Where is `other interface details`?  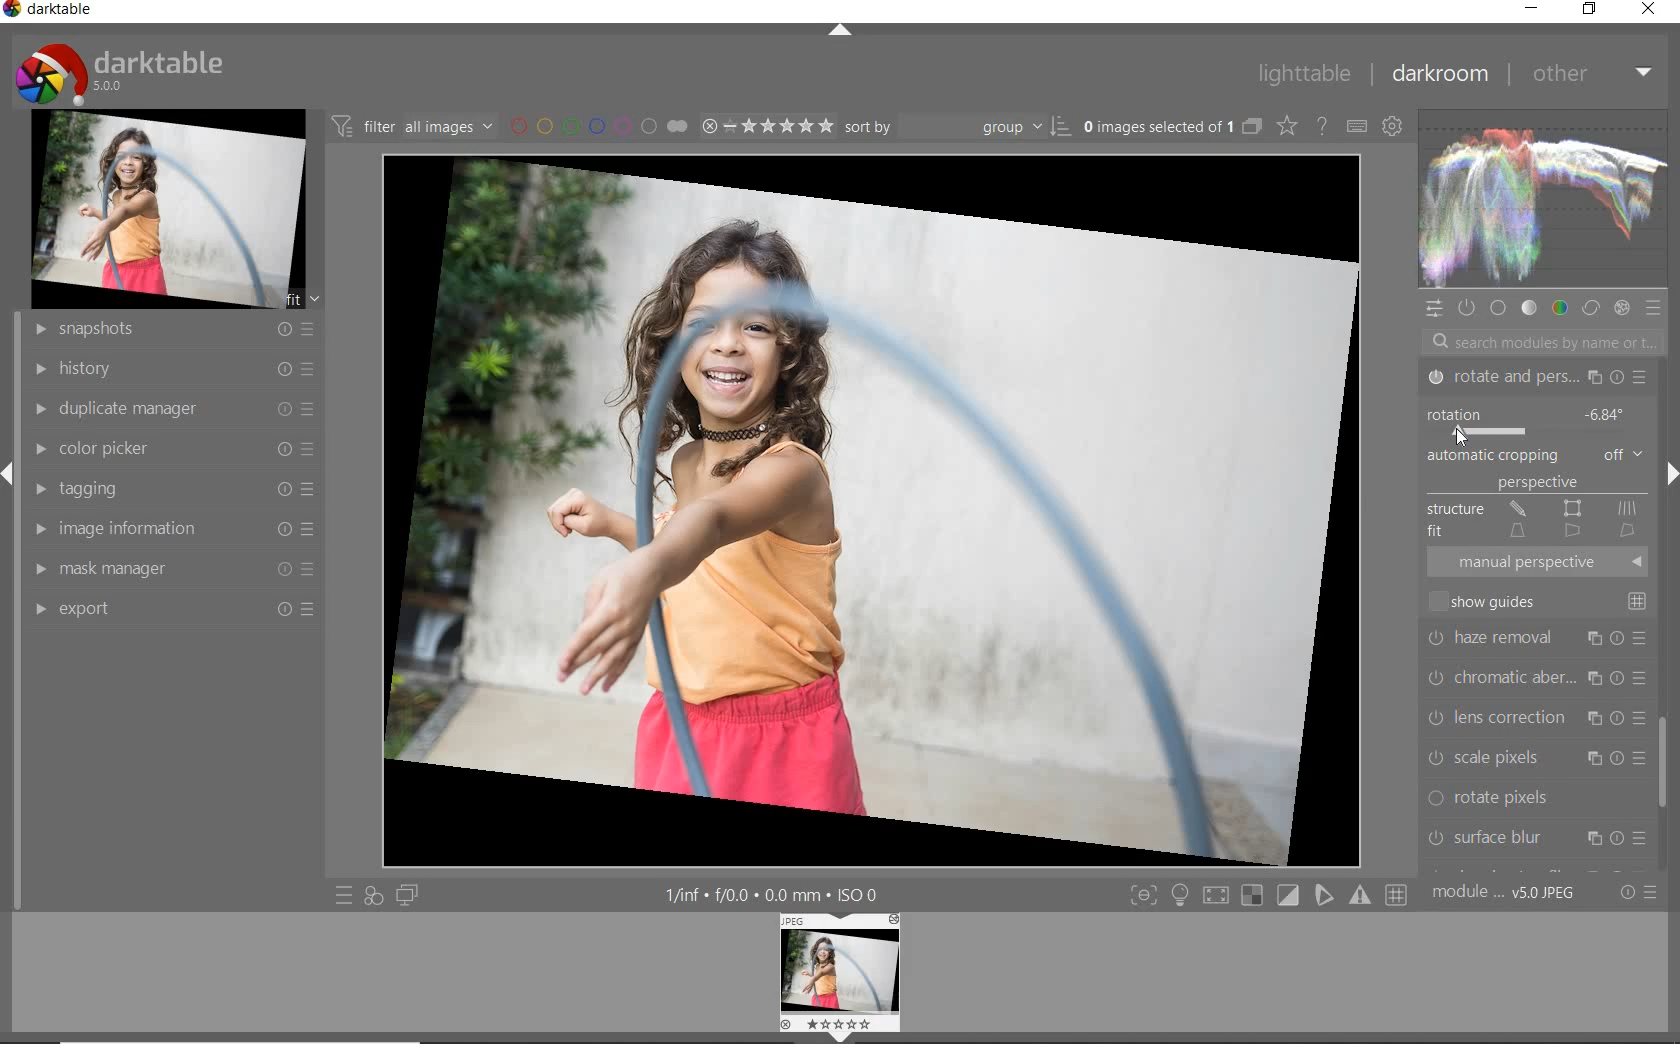
other interface details is located at coordinates (767, 895).